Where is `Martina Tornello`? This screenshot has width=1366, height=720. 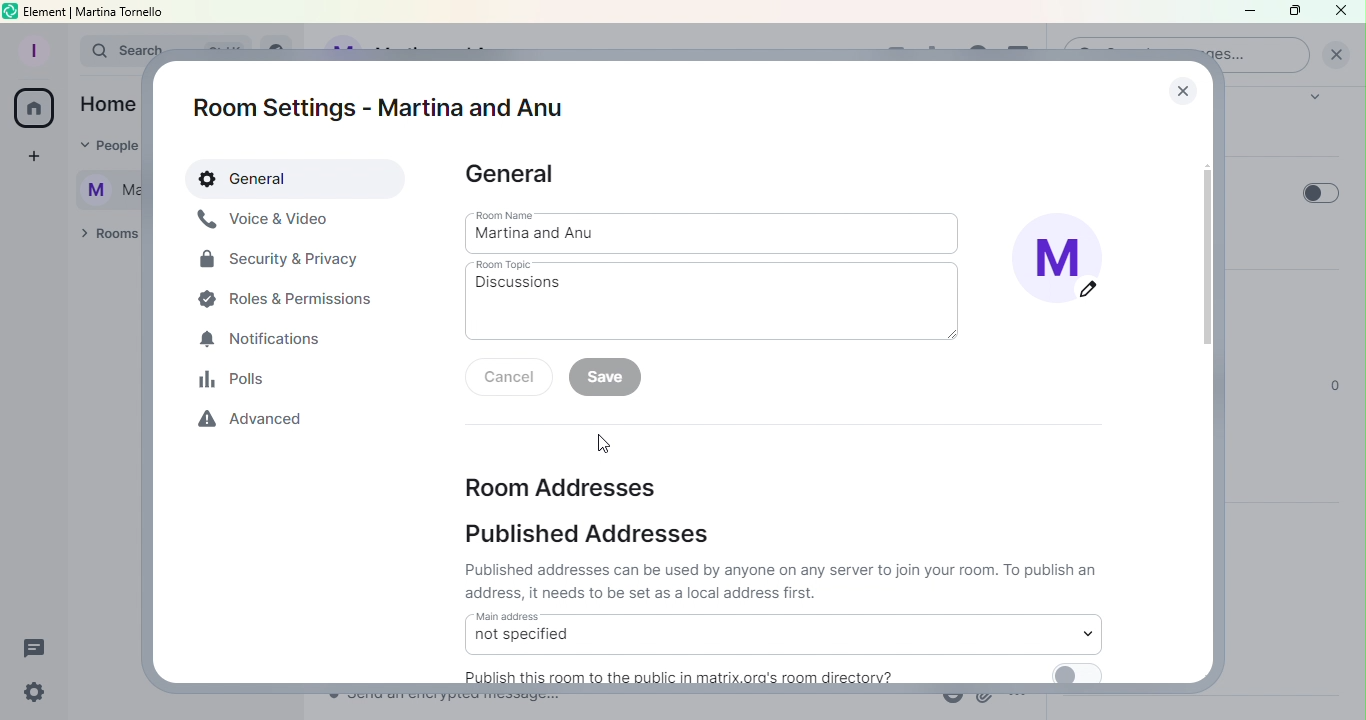
Martina Tornello is located at coordinates (101, 187).